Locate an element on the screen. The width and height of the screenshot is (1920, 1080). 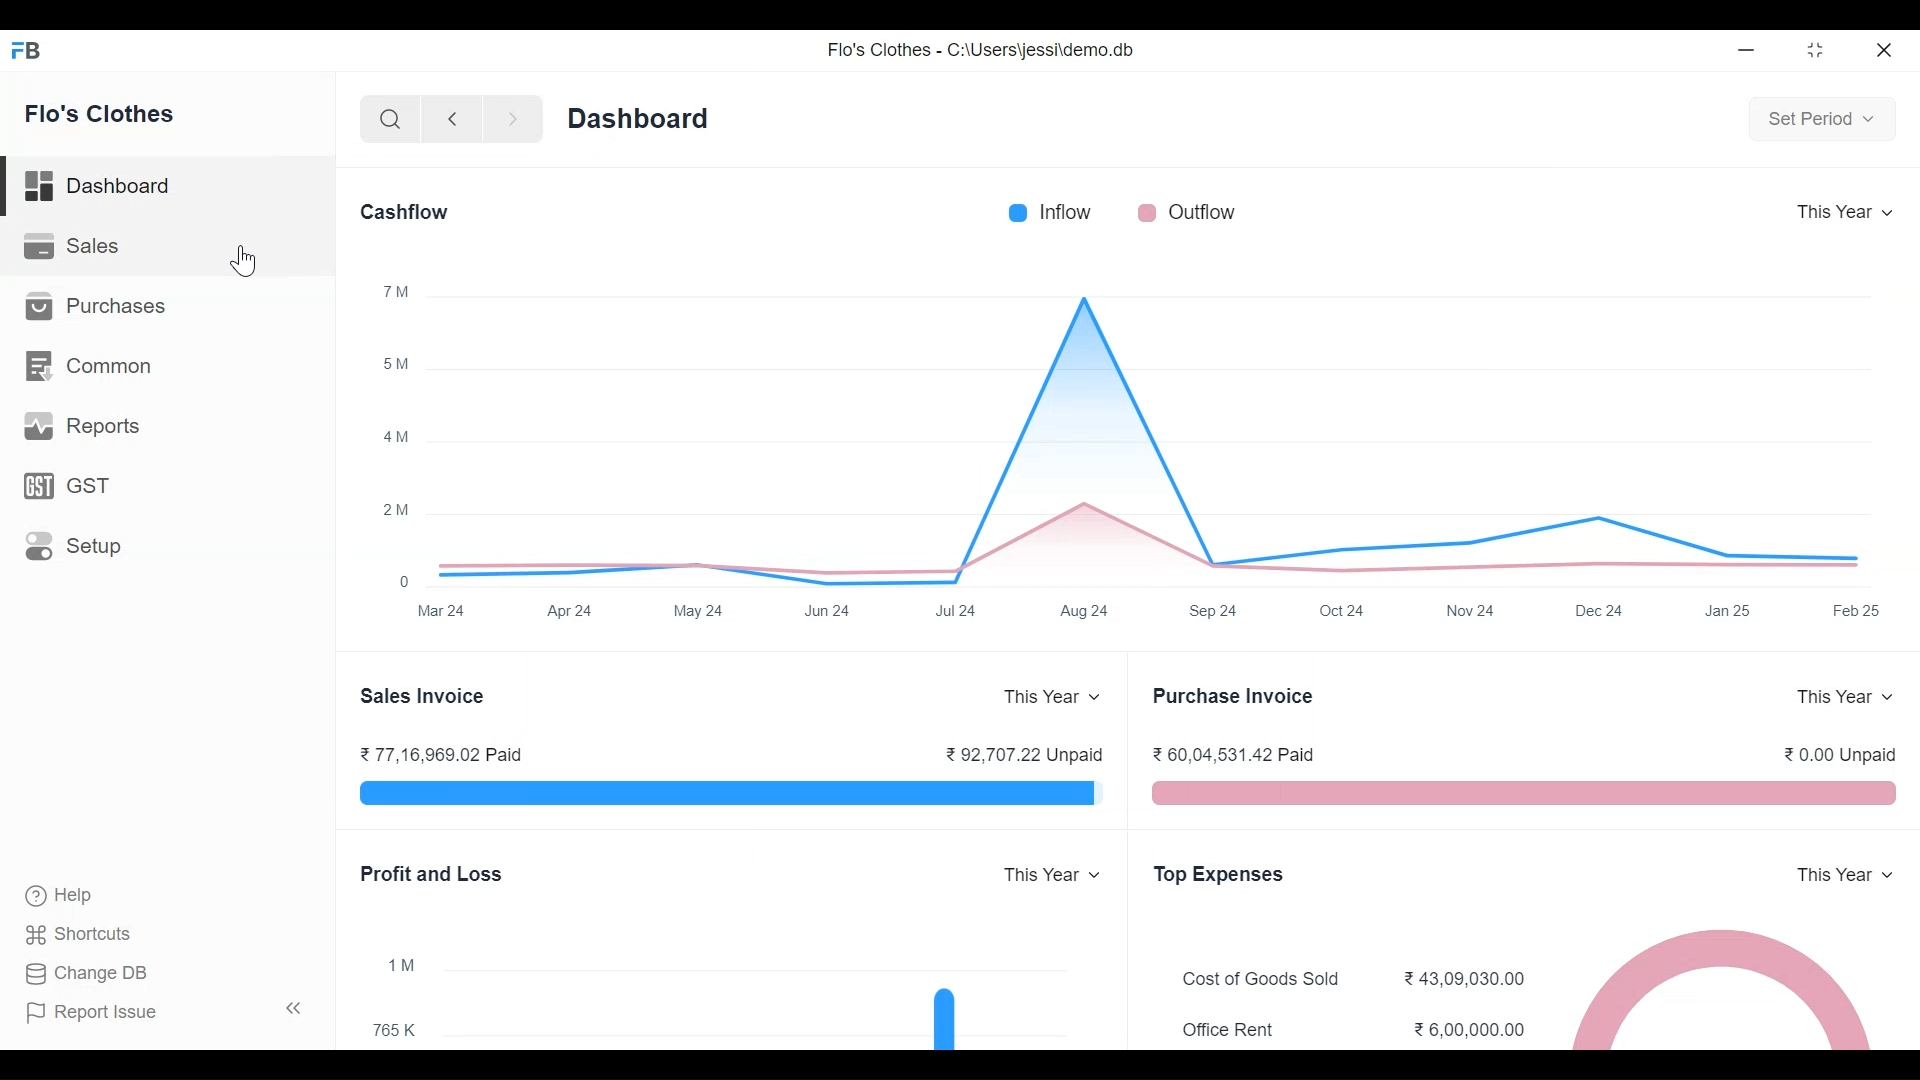
Restore is located at coordinates (1816, 52).